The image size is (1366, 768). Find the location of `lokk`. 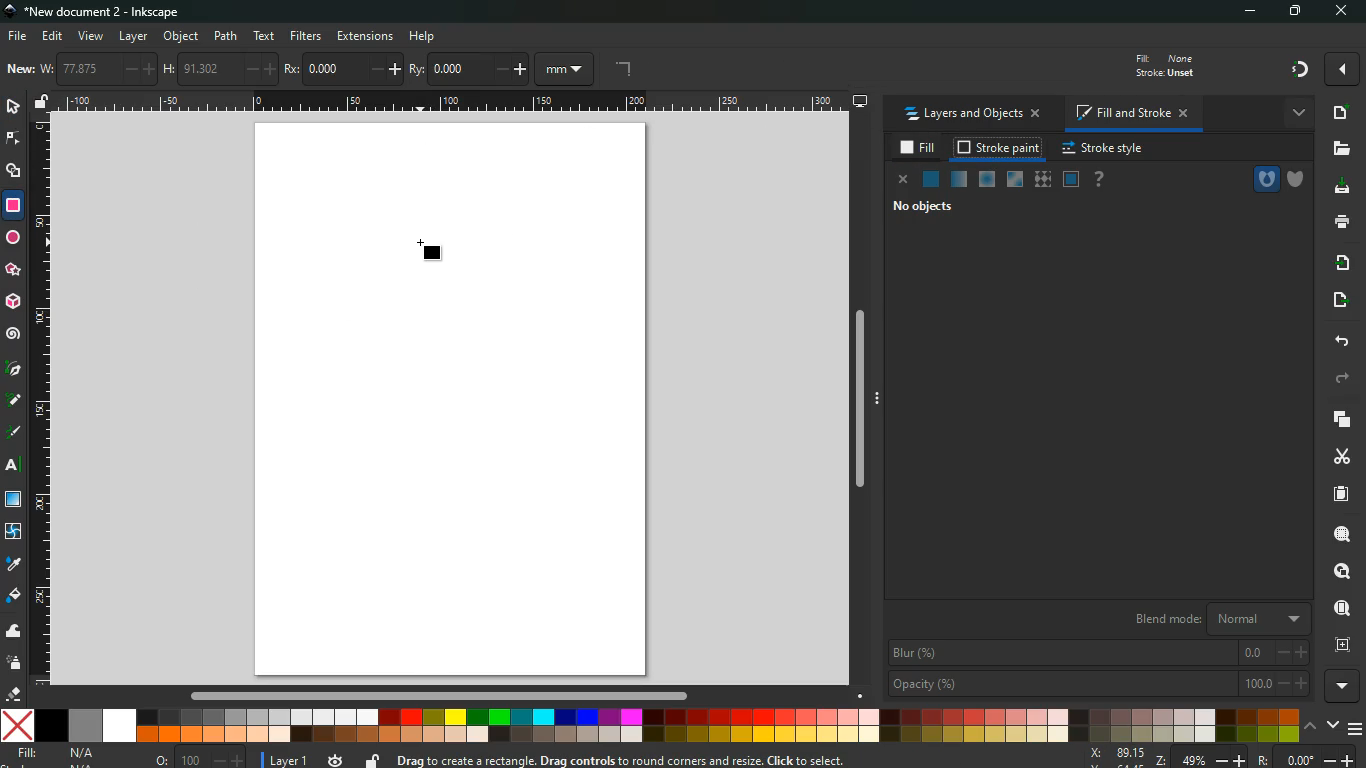

lokk is located at coordinates (1340, 569).